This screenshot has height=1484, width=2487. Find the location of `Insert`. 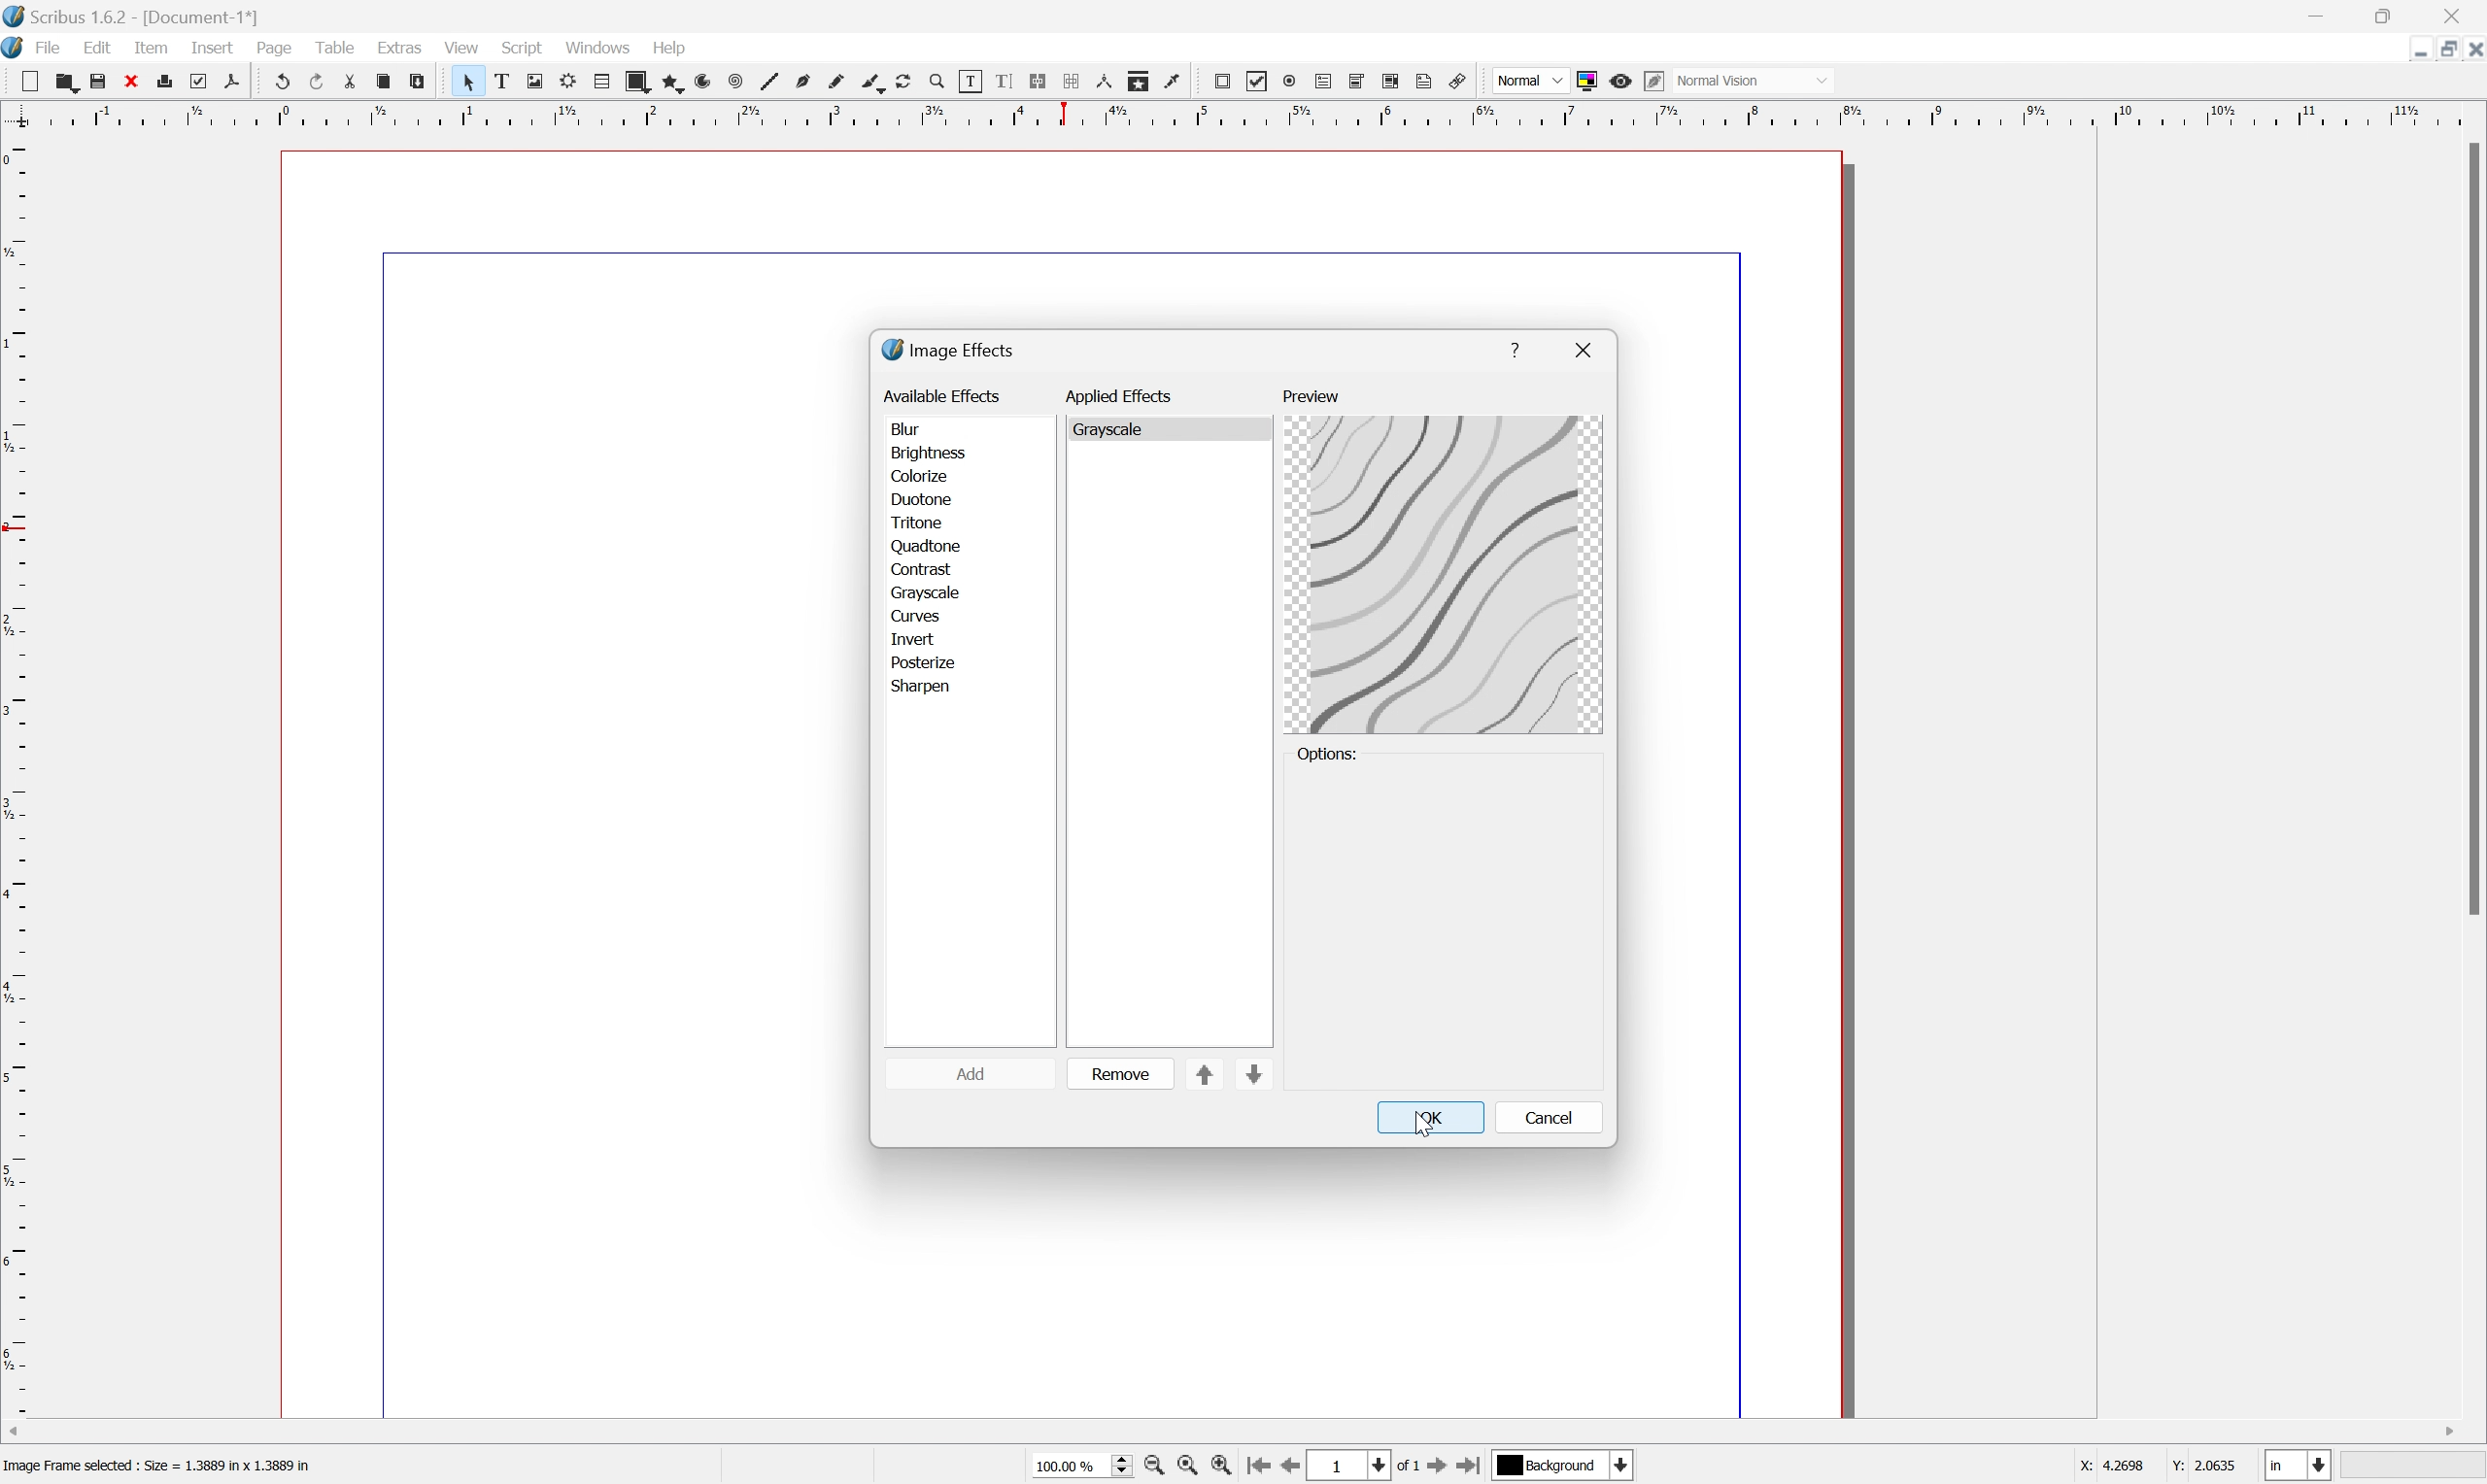

Insert is located at coordinates (211, 48).